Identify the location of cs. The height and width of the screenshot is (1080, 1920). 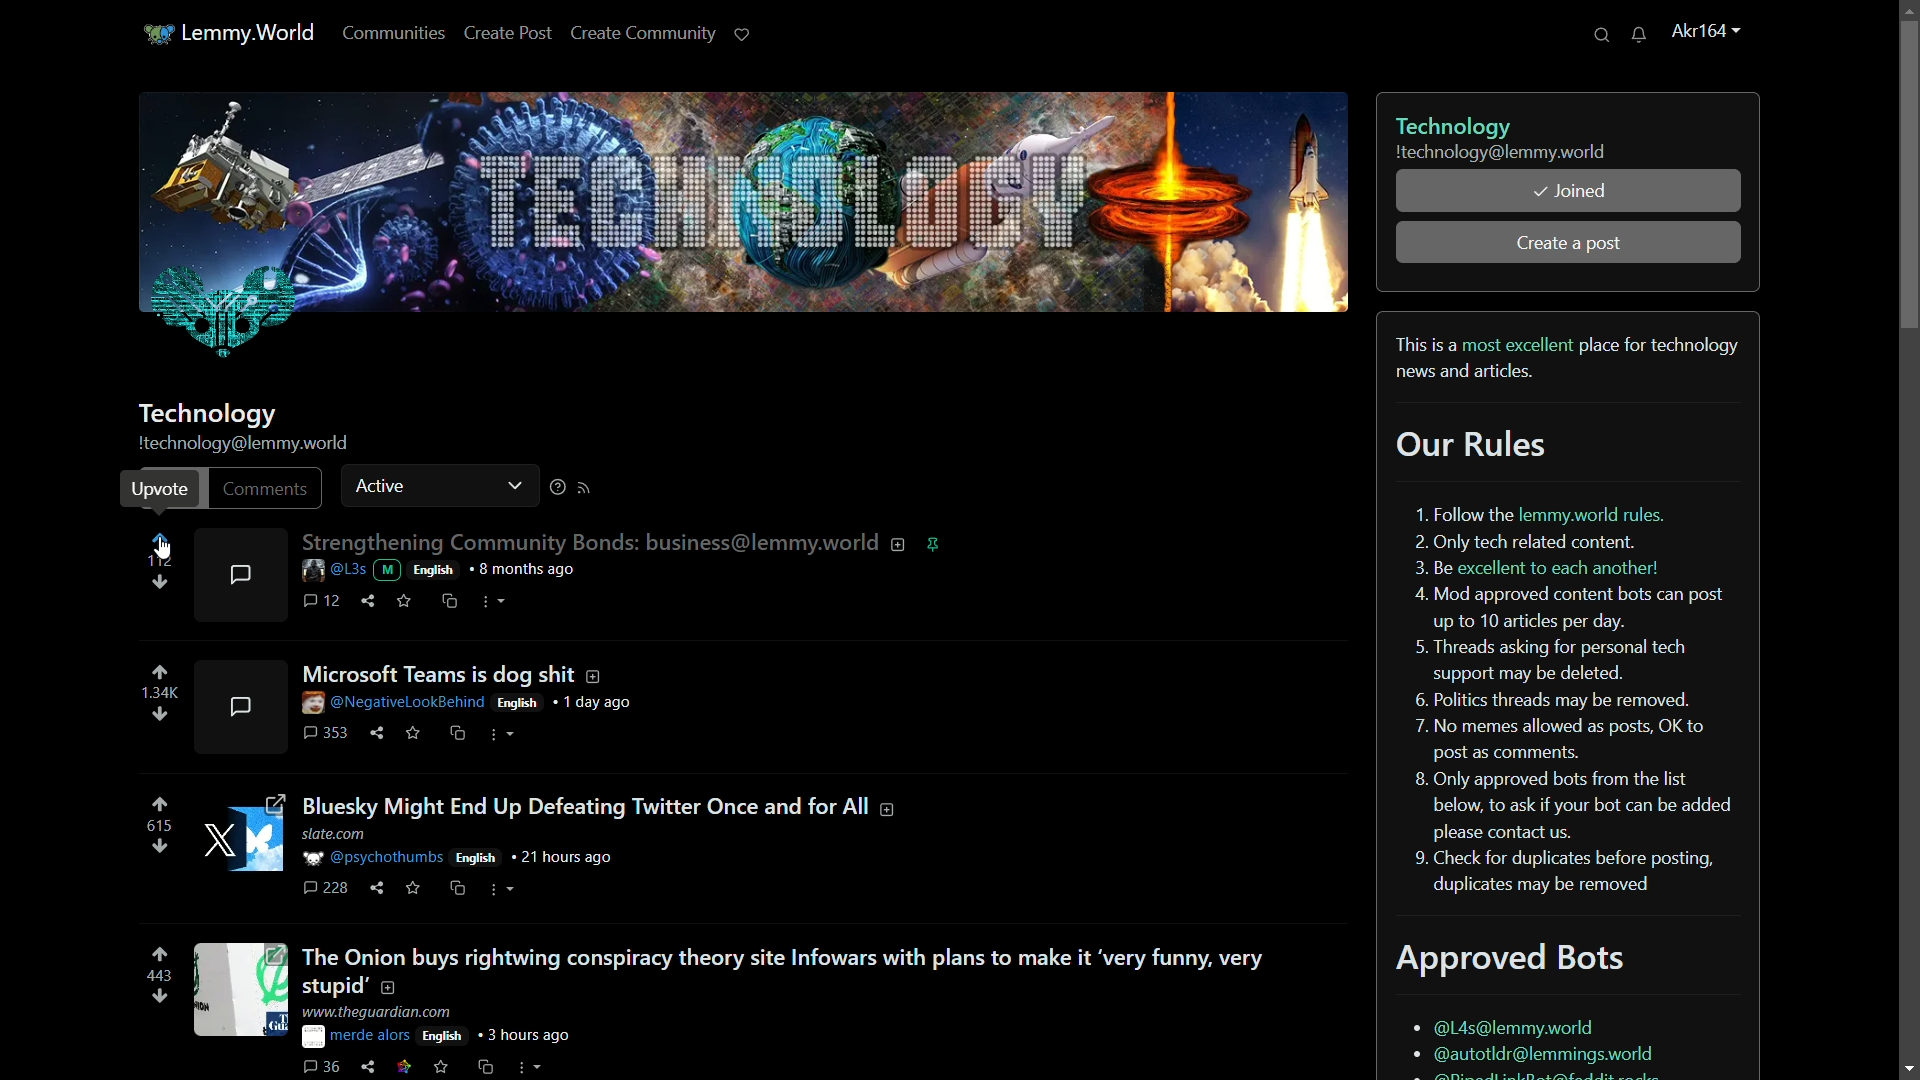
(486, 1062).